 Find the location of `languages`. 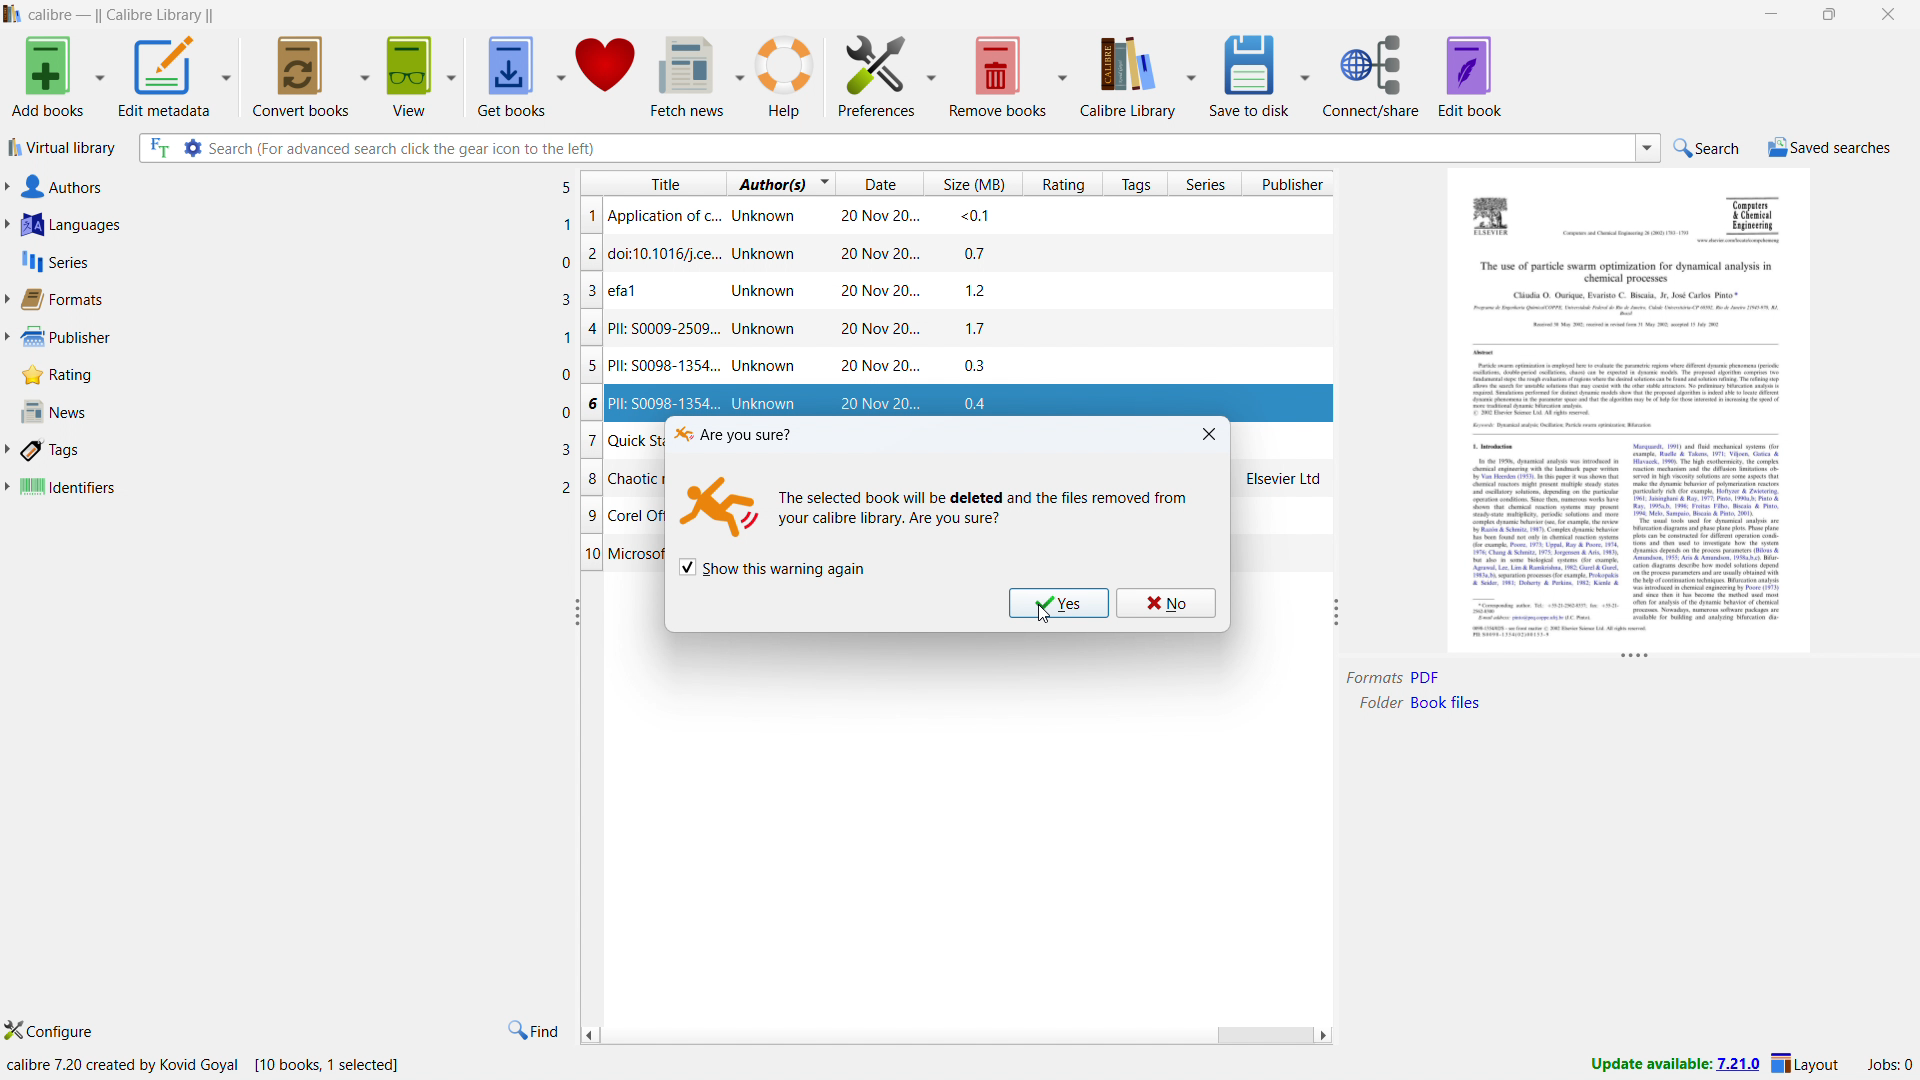

languages is located at coordinates (290, 225).